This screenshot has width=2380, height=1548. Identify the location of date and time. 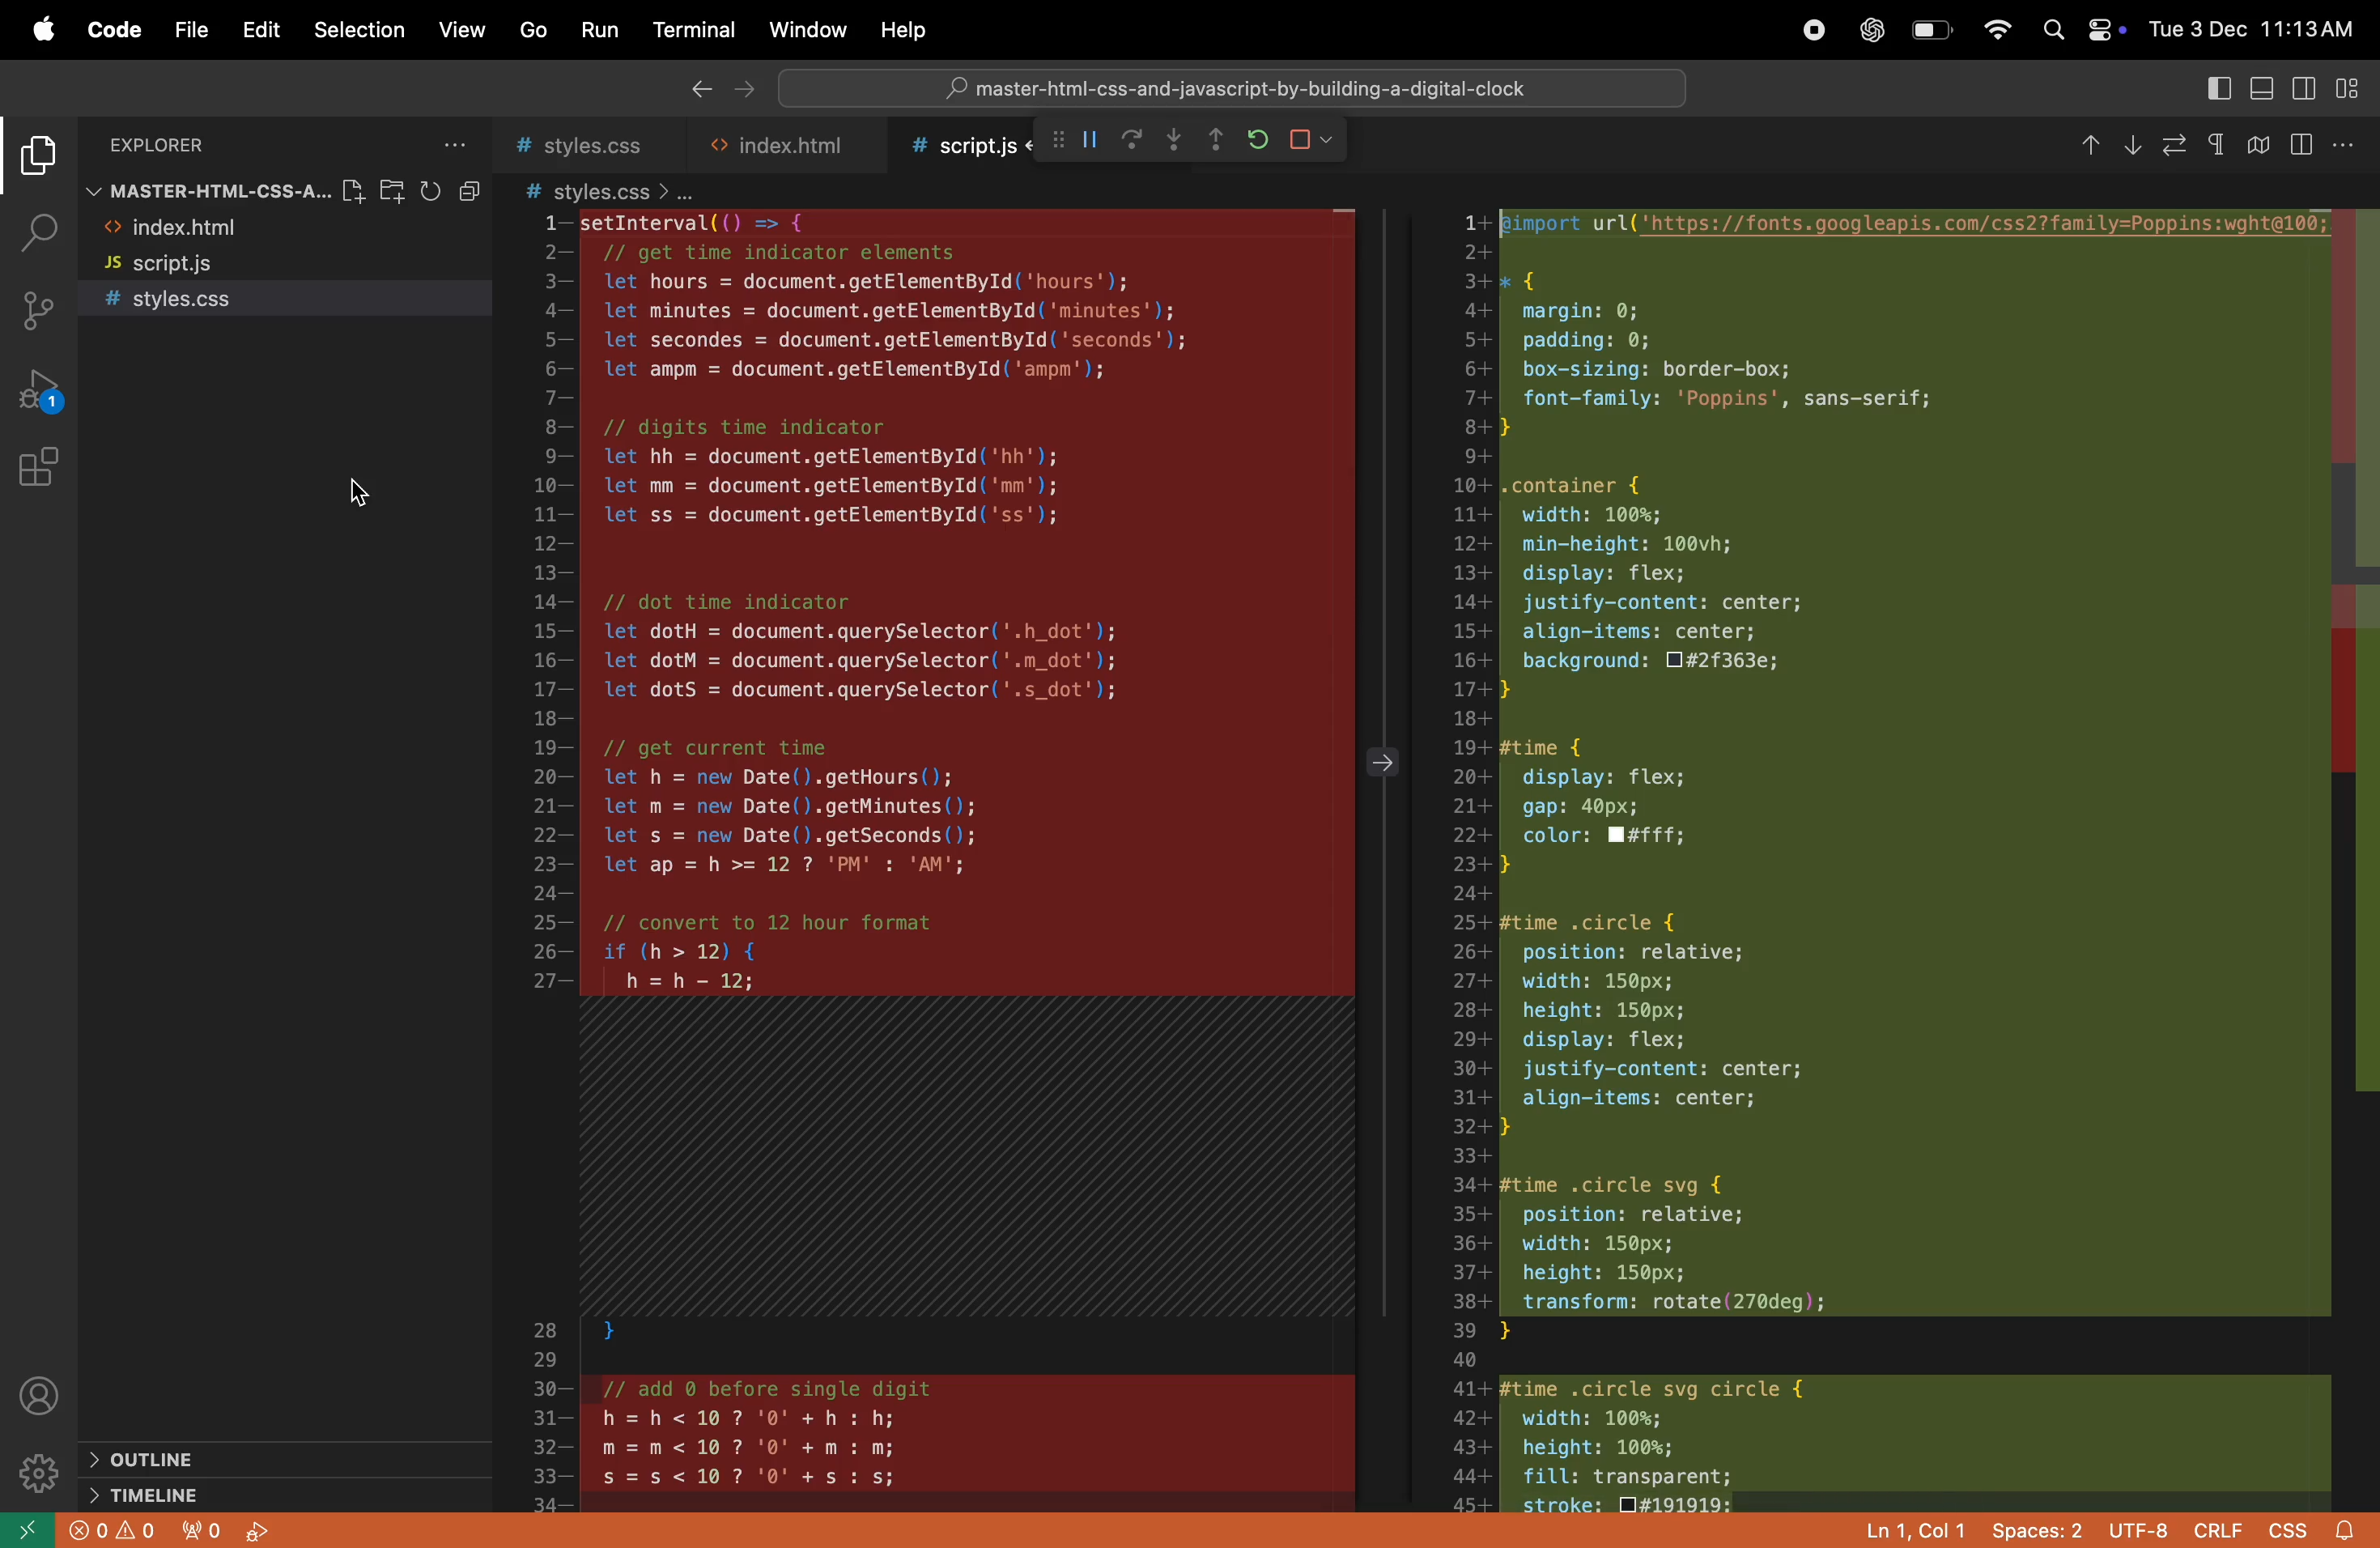
(2256, 29).